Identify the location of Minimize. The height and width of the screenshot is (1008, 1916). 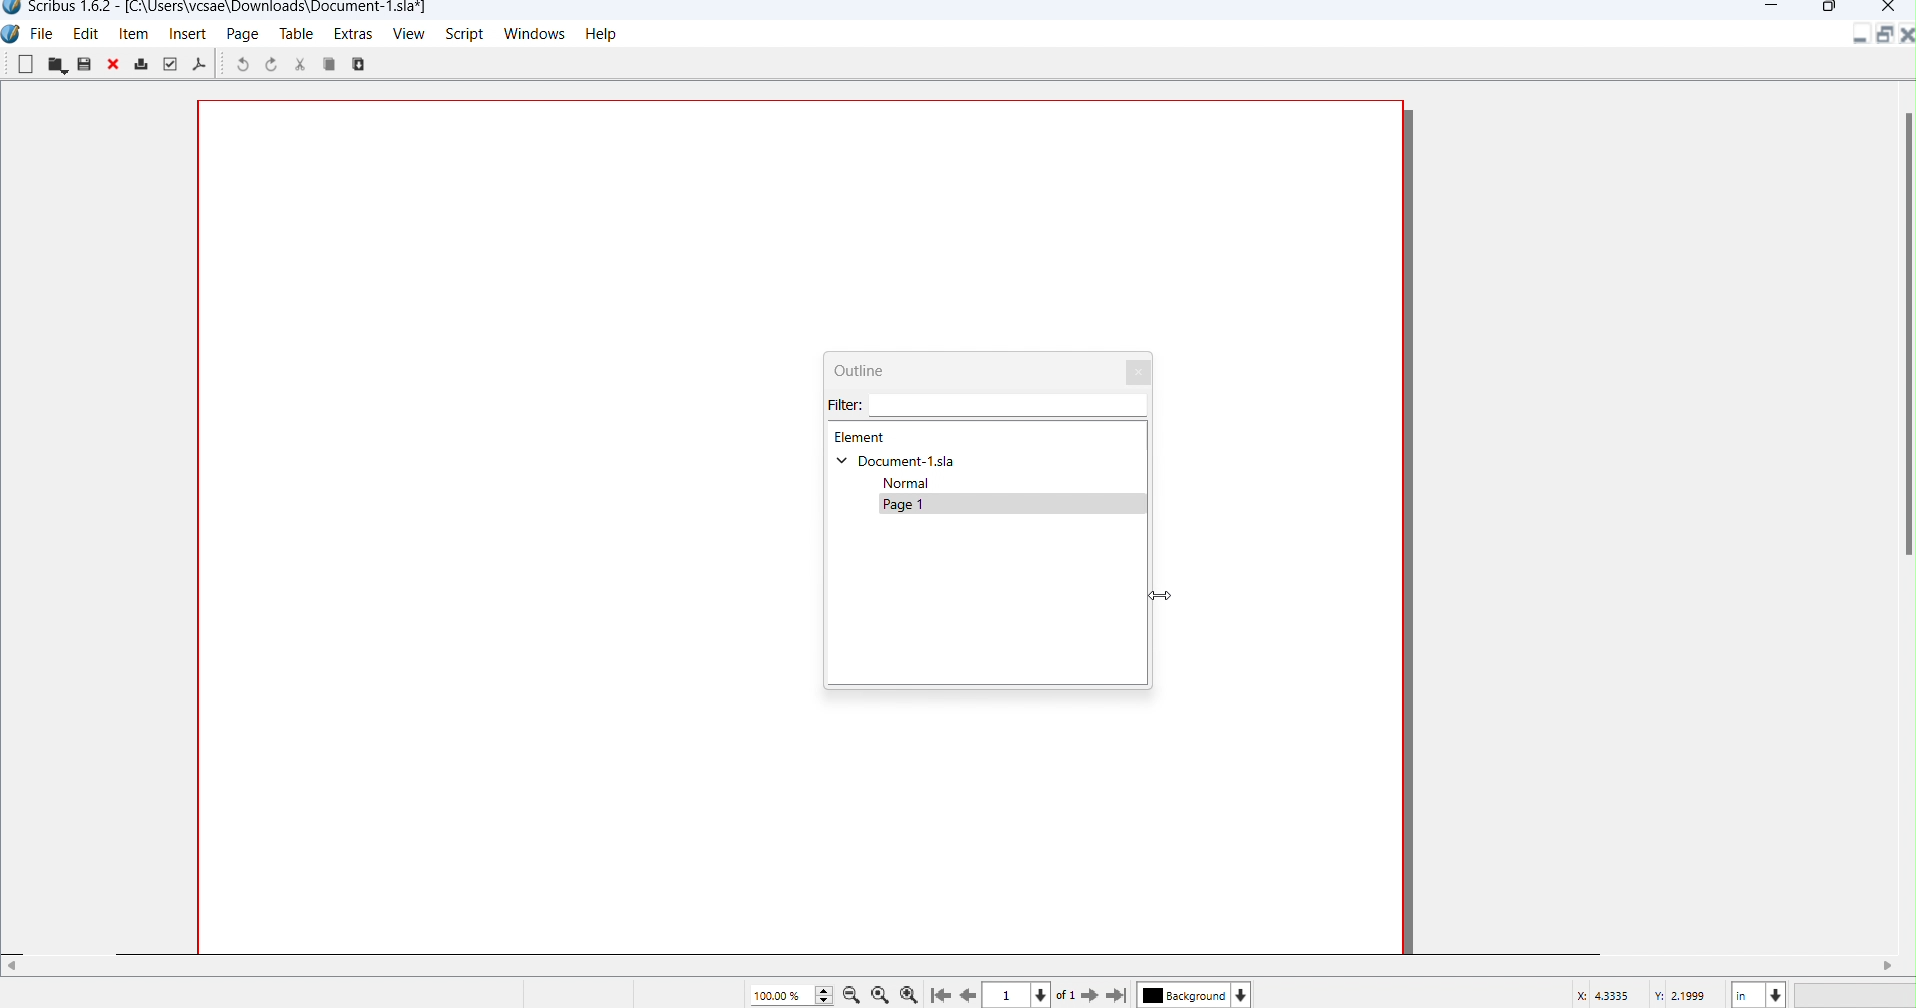
(1863, 39).